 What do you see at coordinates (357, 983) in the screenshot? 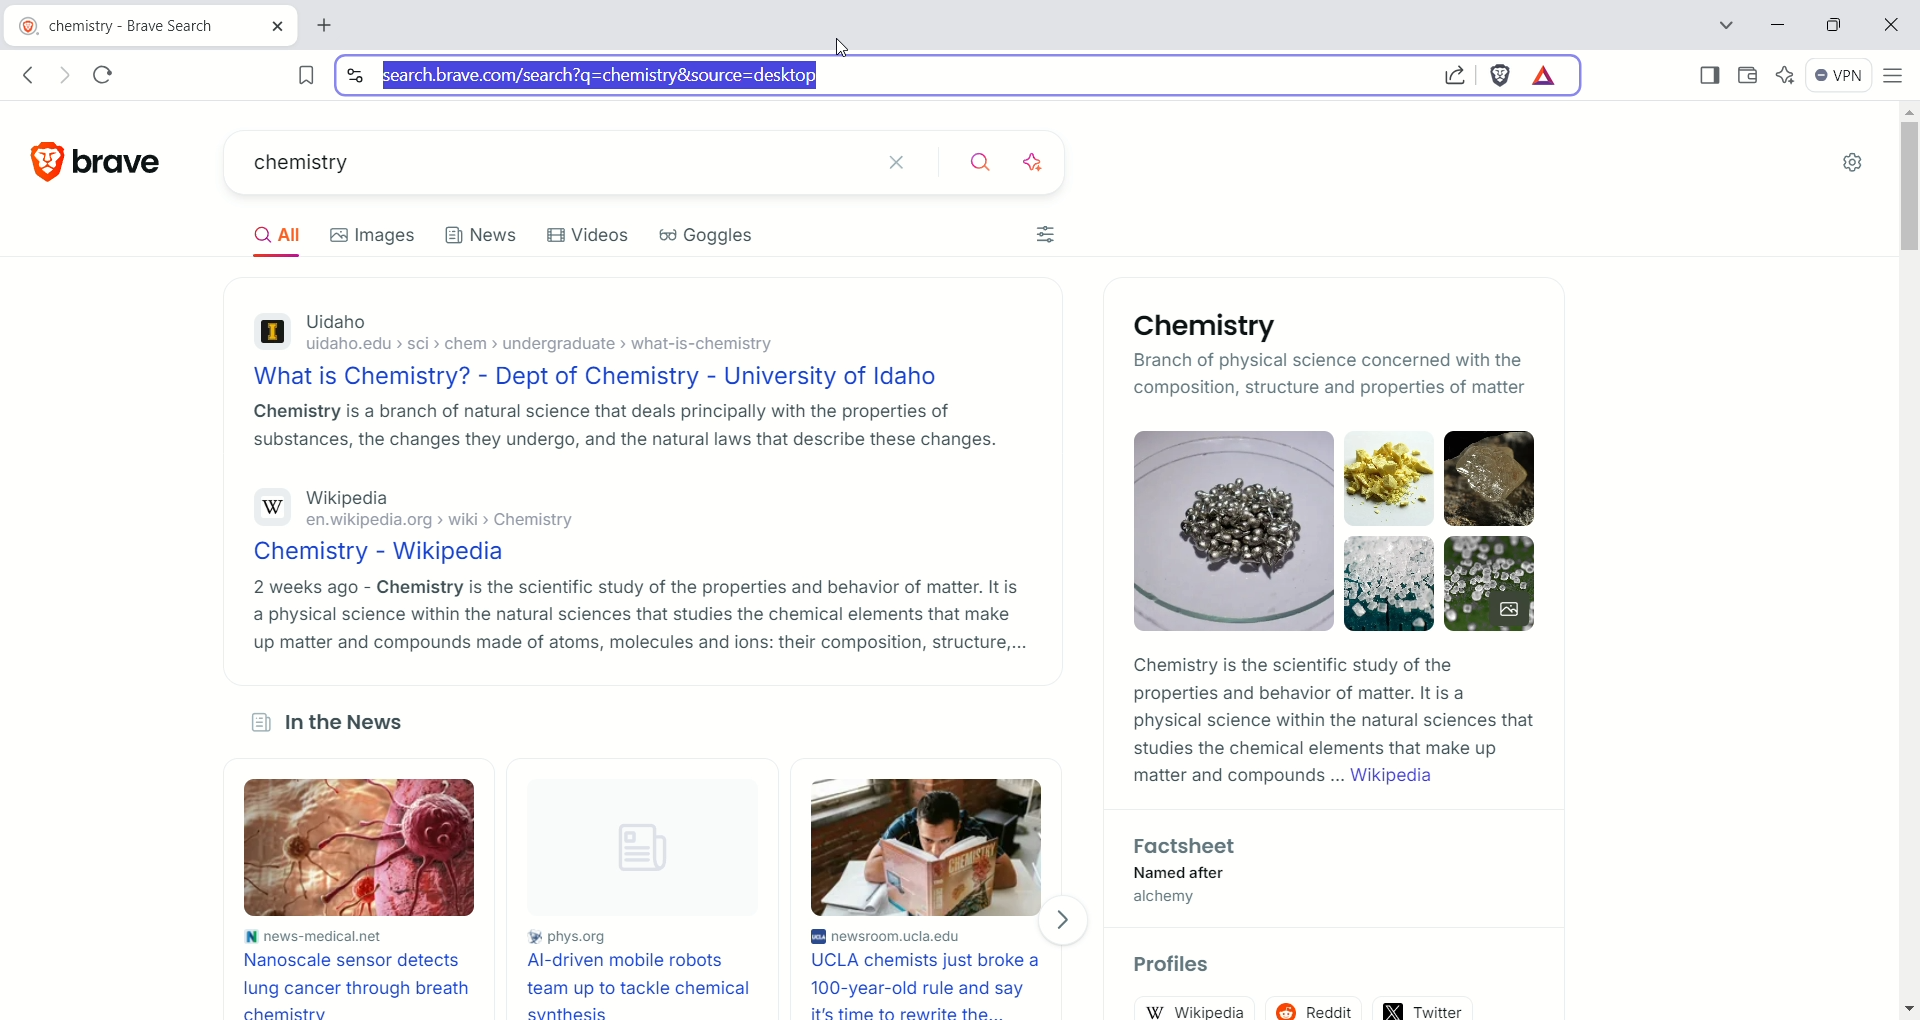
I see `Nanoscale sensor detects lung cancer through breath chemistry ` at bounding box center [357, 983].